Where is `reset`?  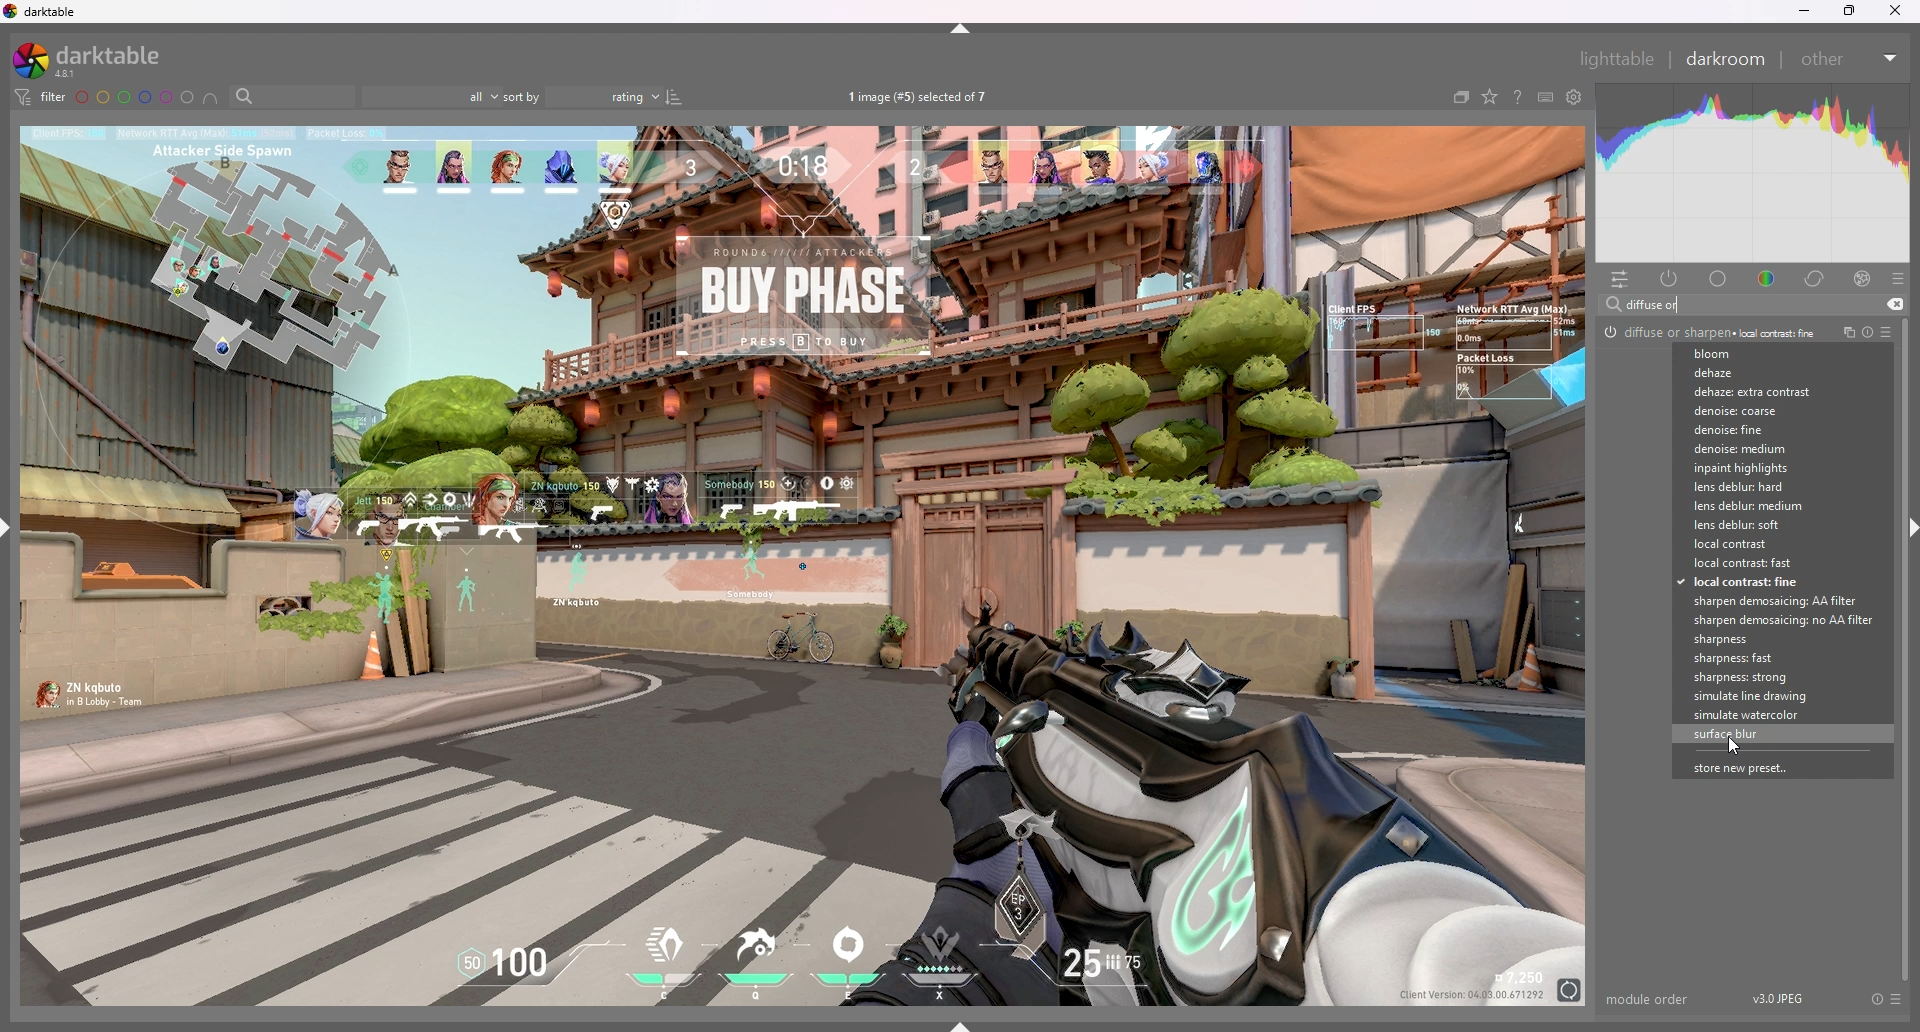 reset is located at coordinates (1866, 333).